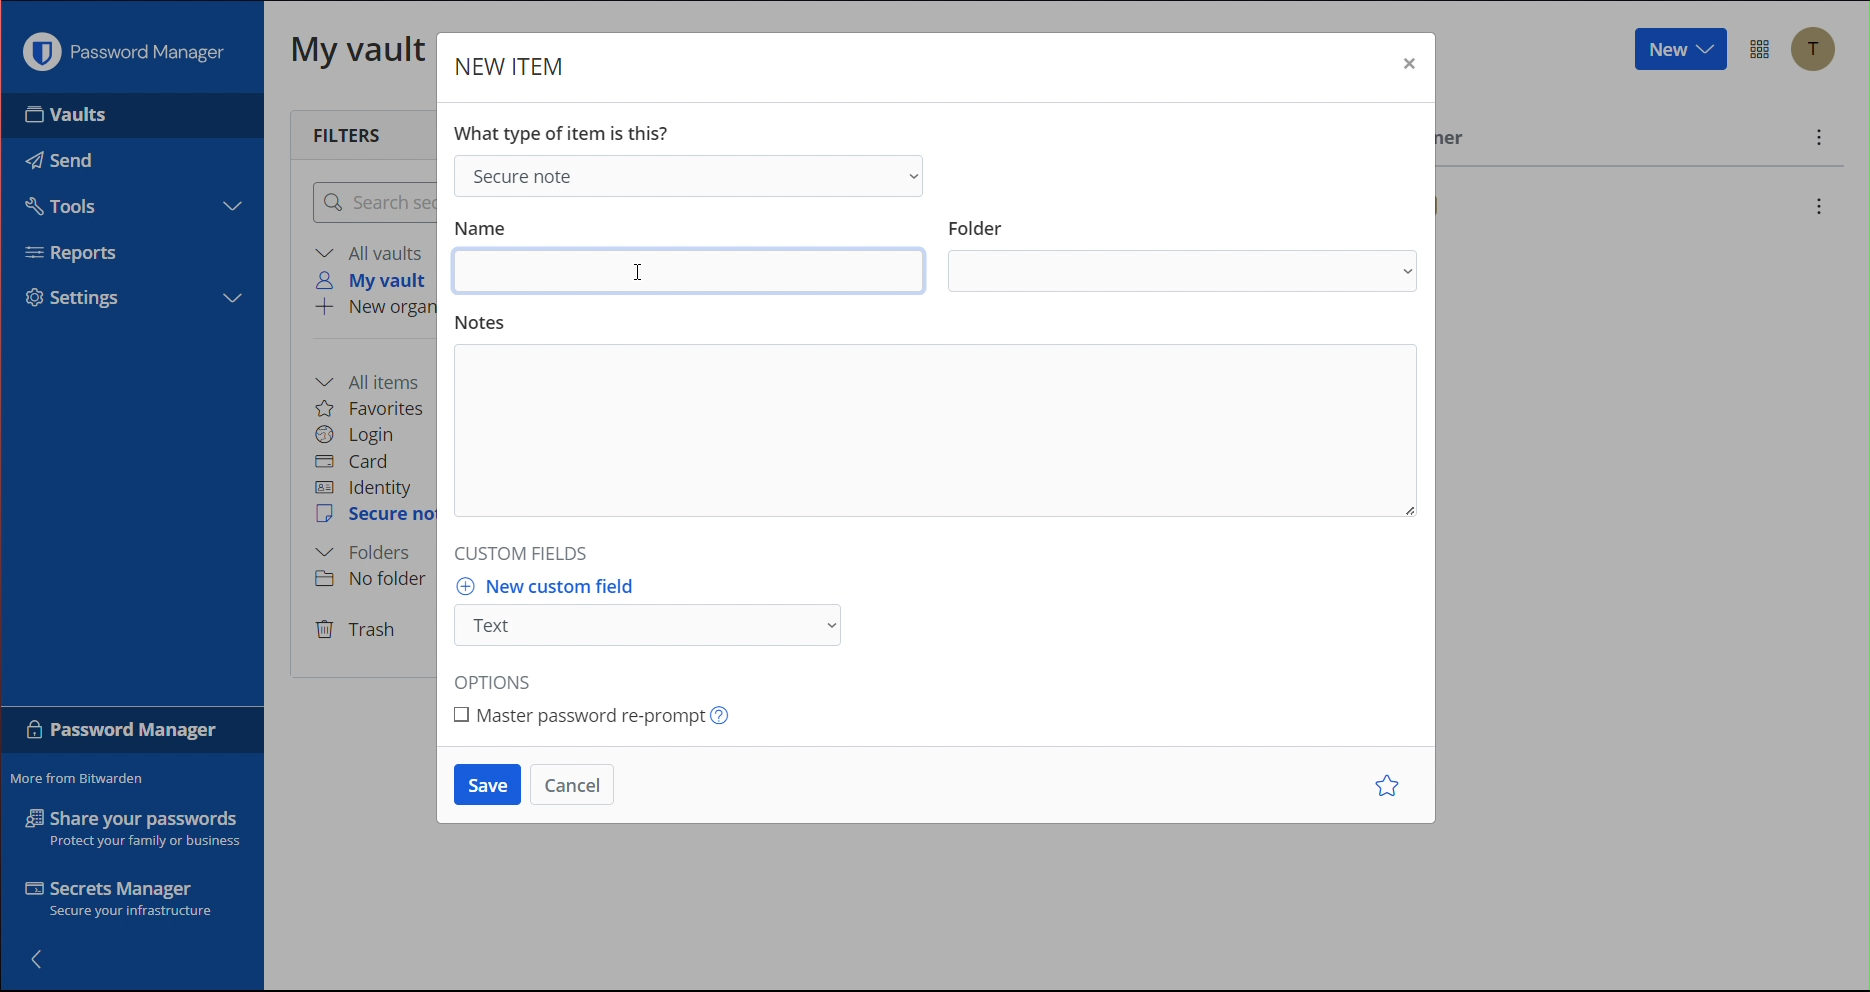  What do you see at coordinates (357, 631) in the screenshot?
I see `Trash` at bounding box center [357, 631].